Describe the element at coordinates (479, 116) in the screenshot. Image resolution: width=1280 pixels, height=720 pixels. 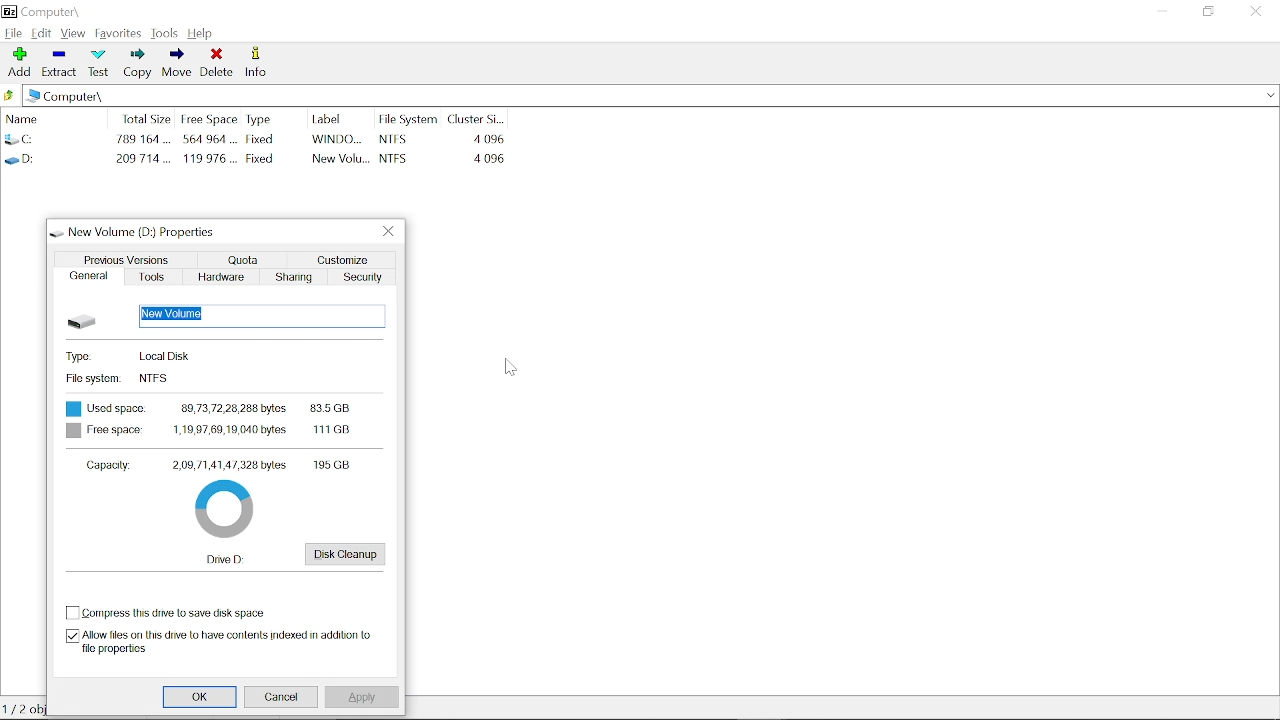
I see `cluster Si...` at that location.